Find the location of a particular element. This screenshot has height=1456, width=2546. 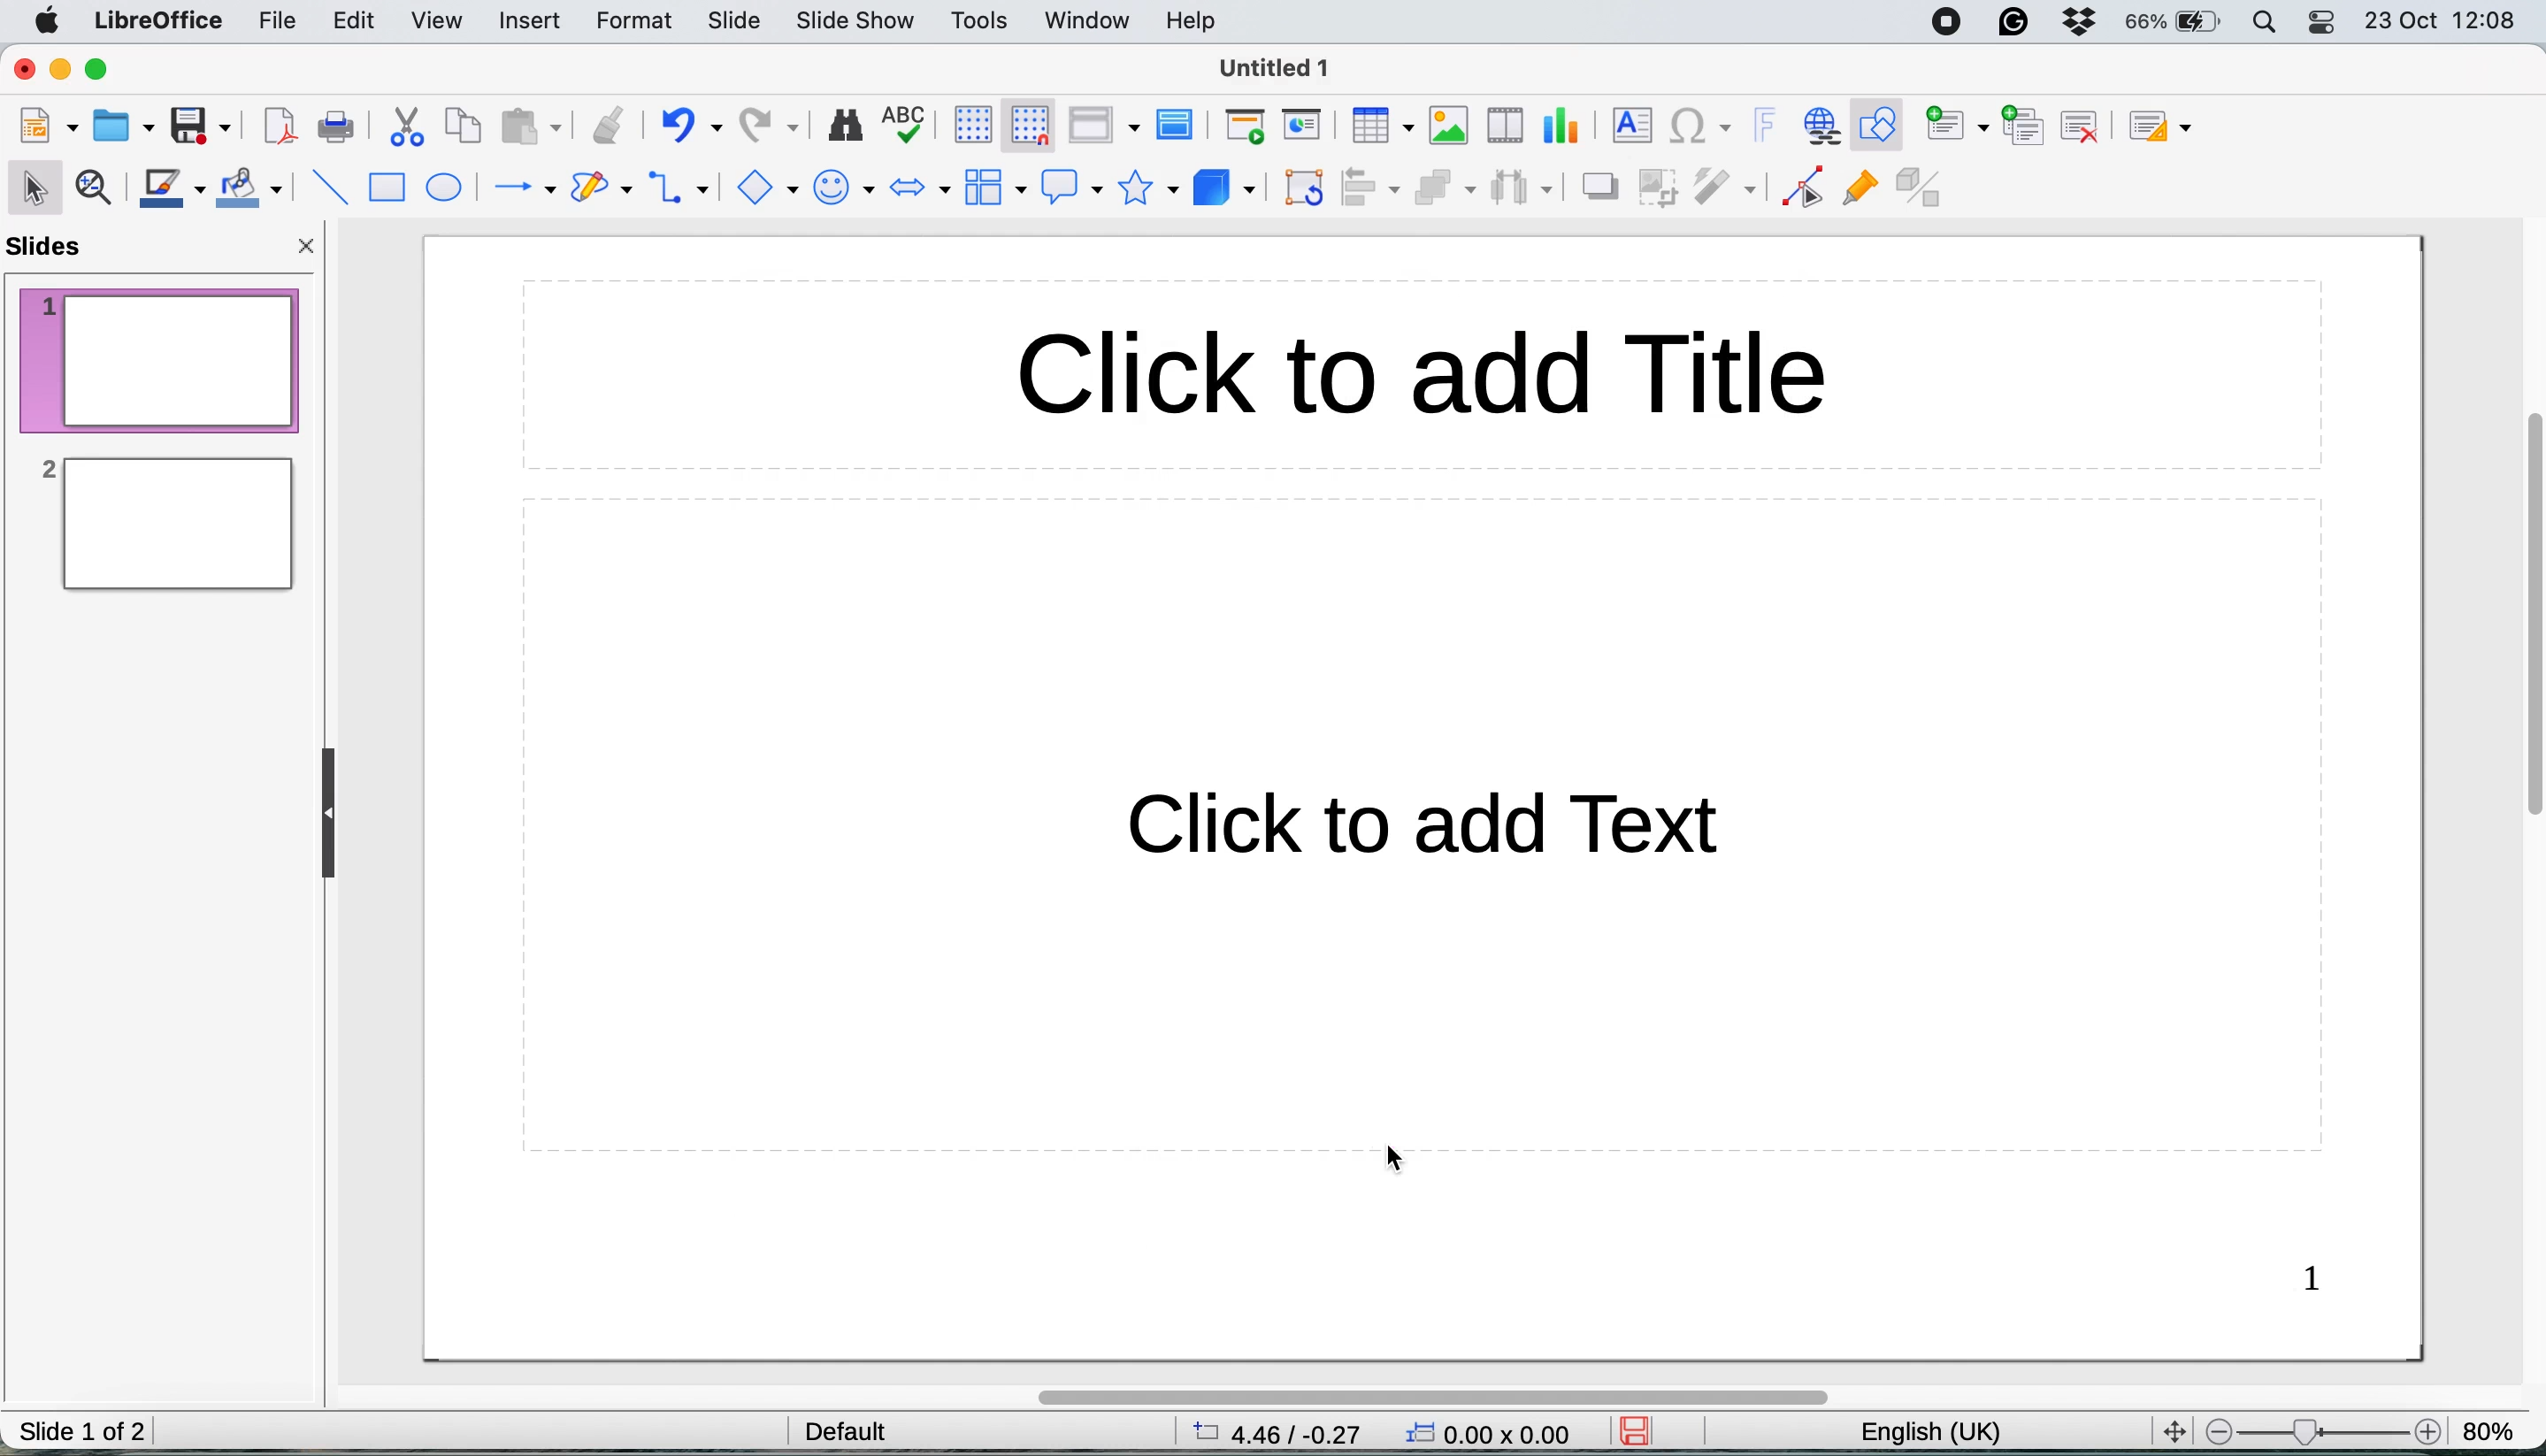

fit to screen is located at coordinates (2168, 1429).